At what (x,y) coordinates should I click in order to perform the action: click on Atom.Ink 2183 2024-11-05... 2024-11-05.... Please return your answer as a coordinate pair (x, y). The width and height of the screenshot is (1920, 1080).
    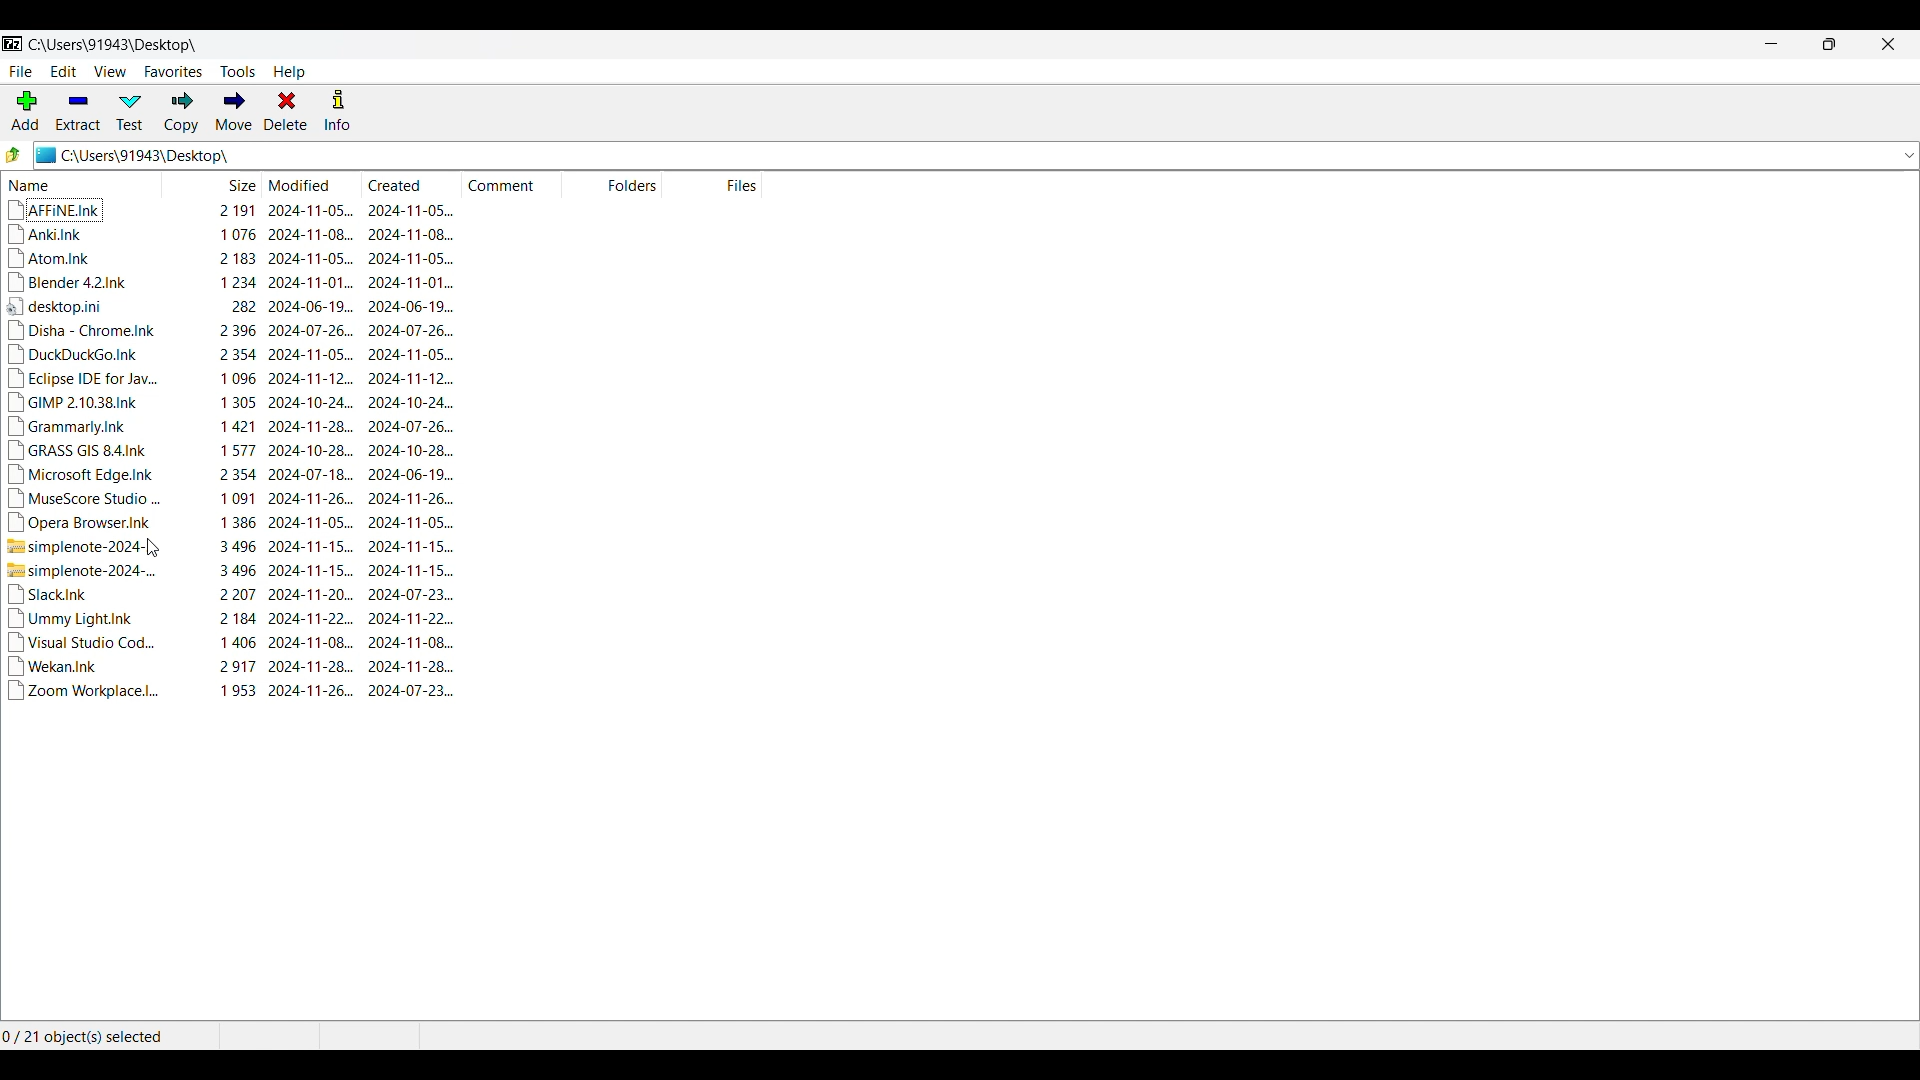
    Looking at the image, I should click on (238, 258).